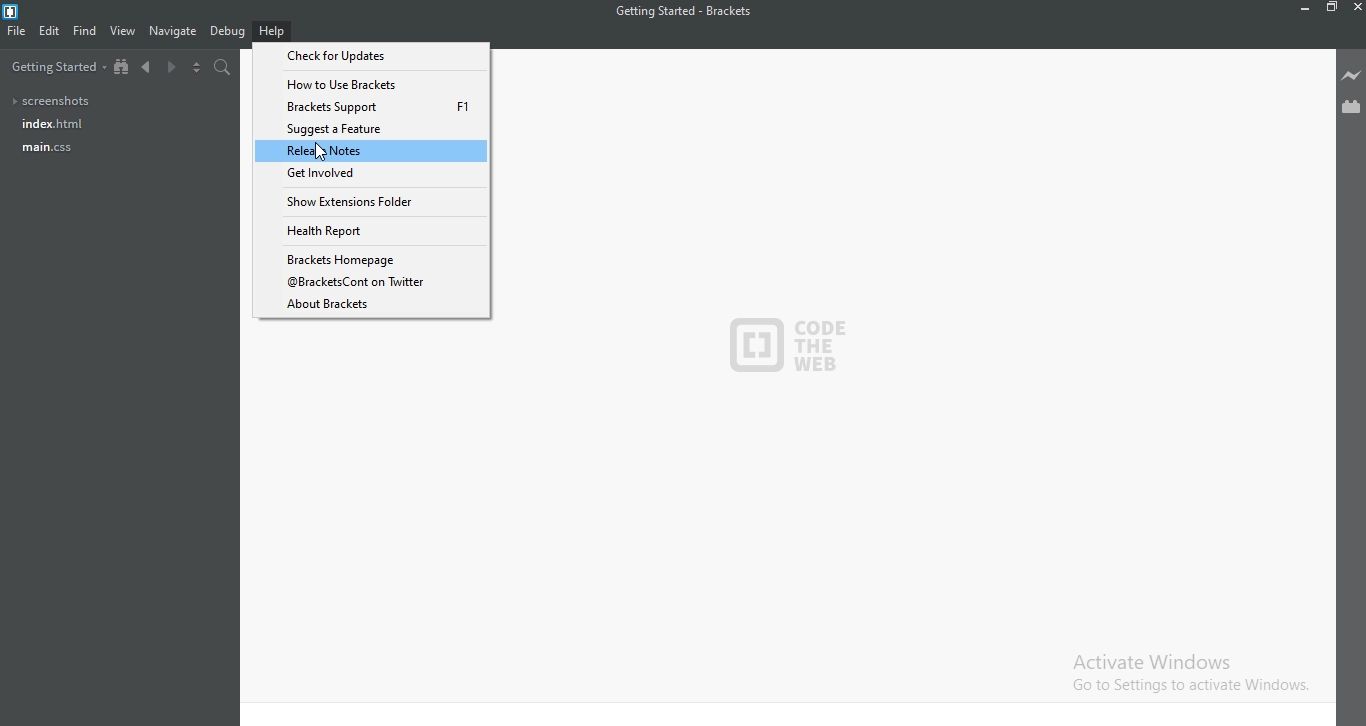  I want to click on Navigate, so click(173, 31).